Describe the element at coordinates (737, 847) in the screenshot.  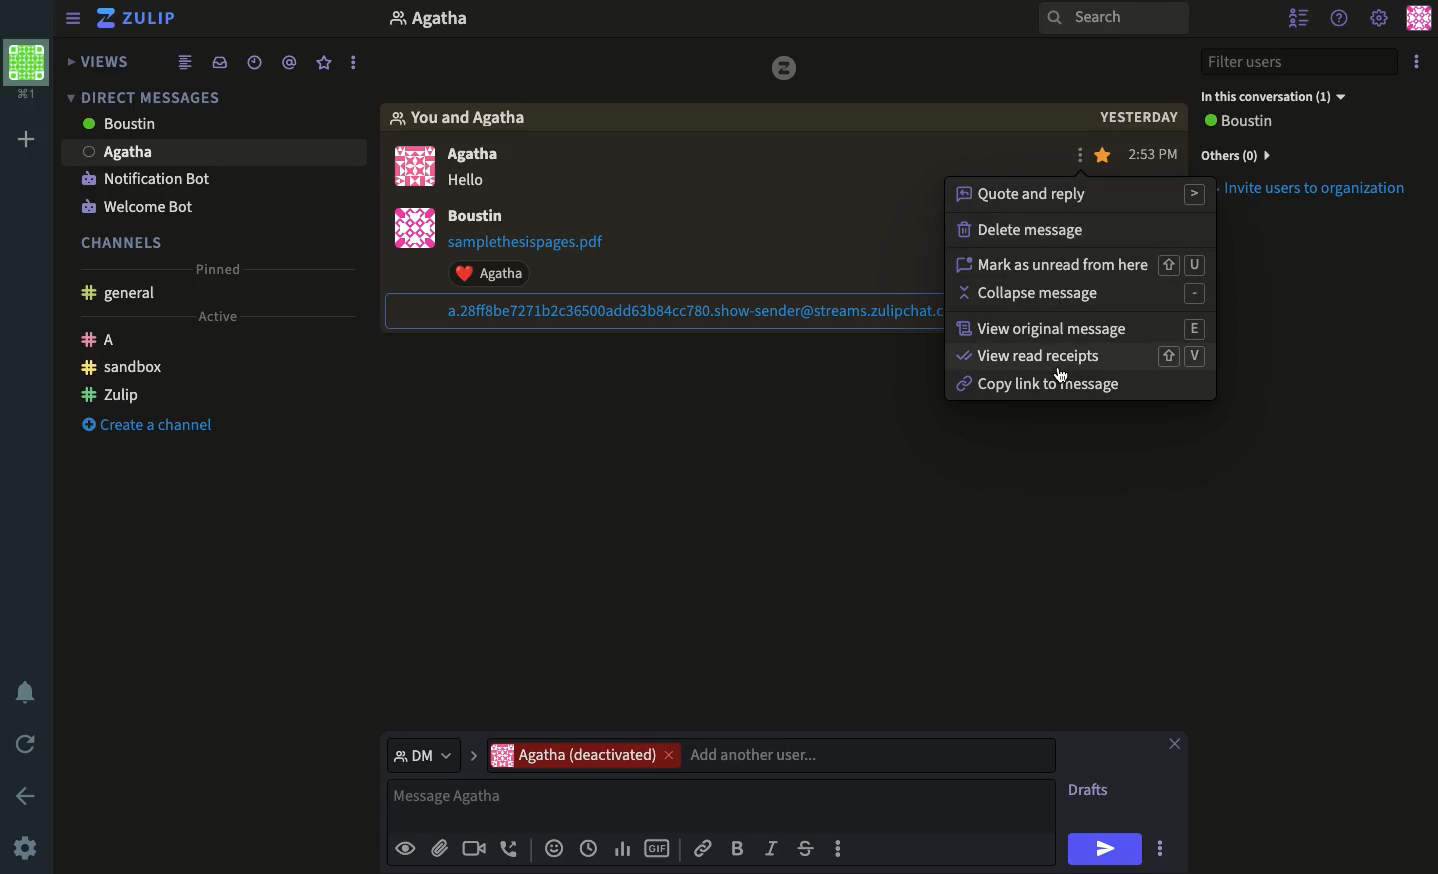
I see `Bold` at that location.